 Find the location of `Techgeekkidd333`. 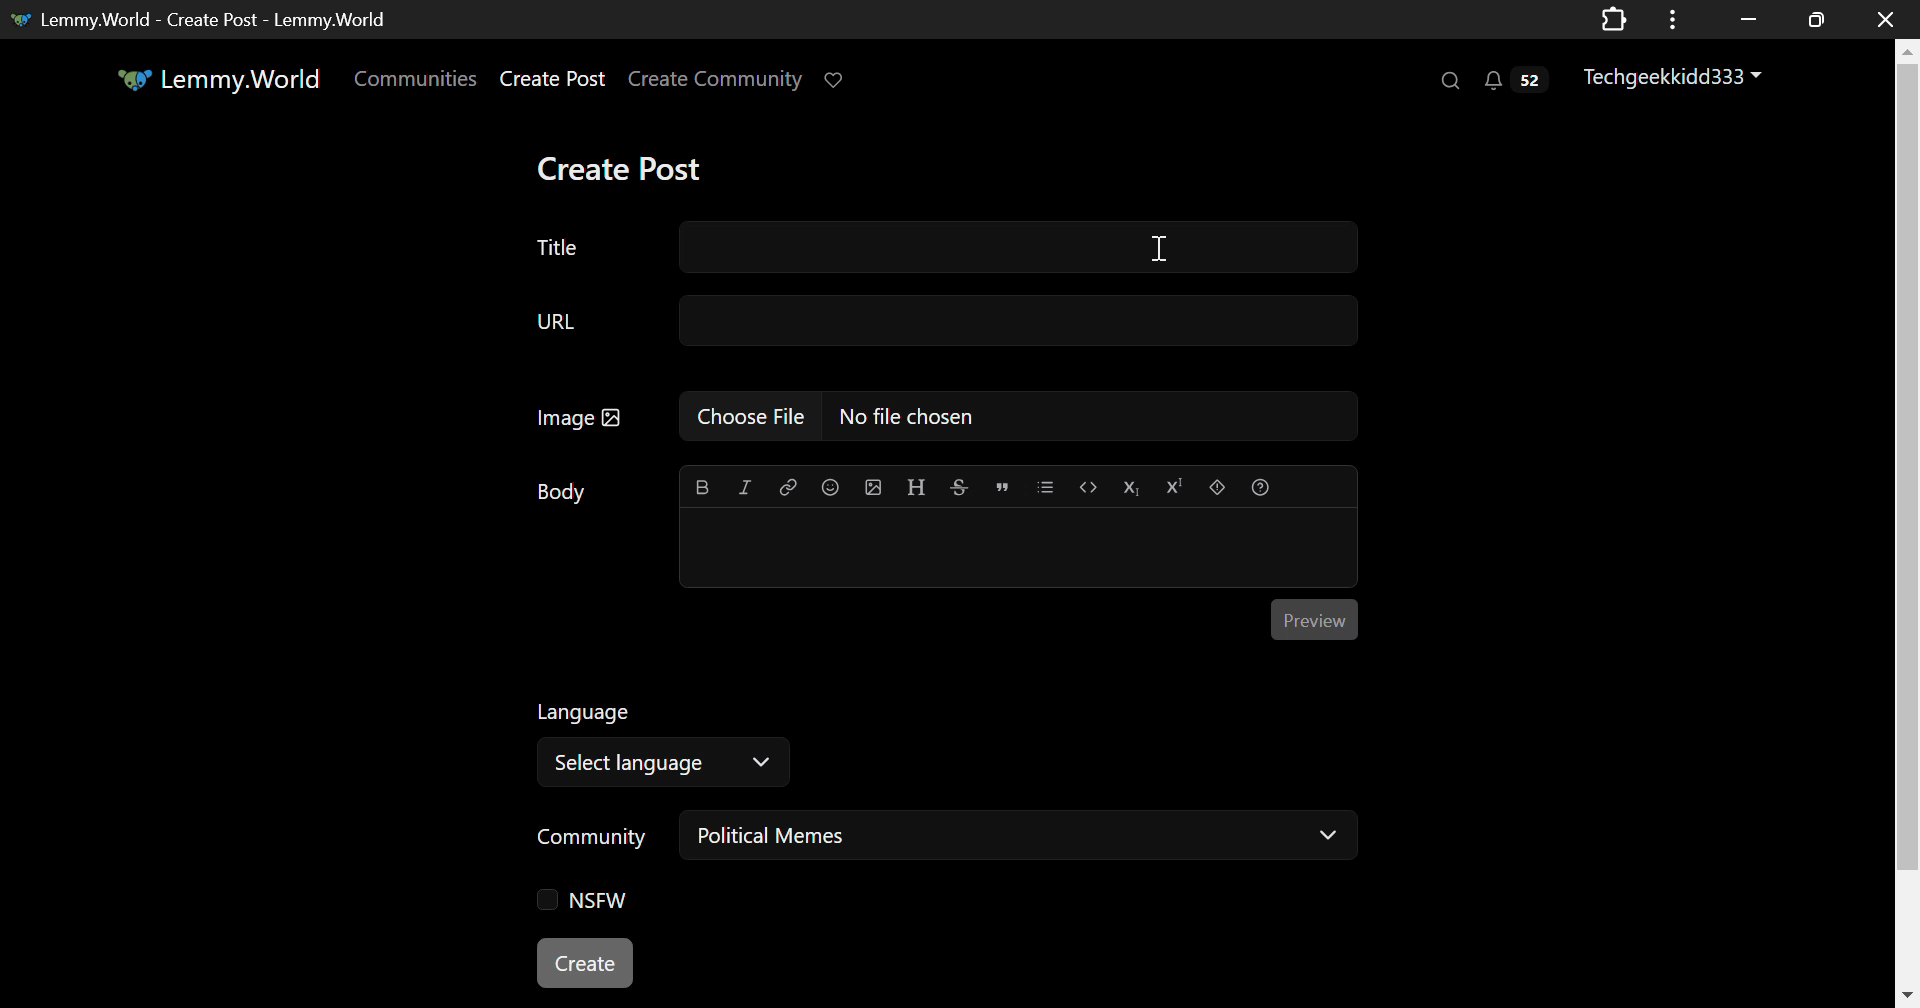

Techgeekkidd333 is located at coordinates (1673, 78).